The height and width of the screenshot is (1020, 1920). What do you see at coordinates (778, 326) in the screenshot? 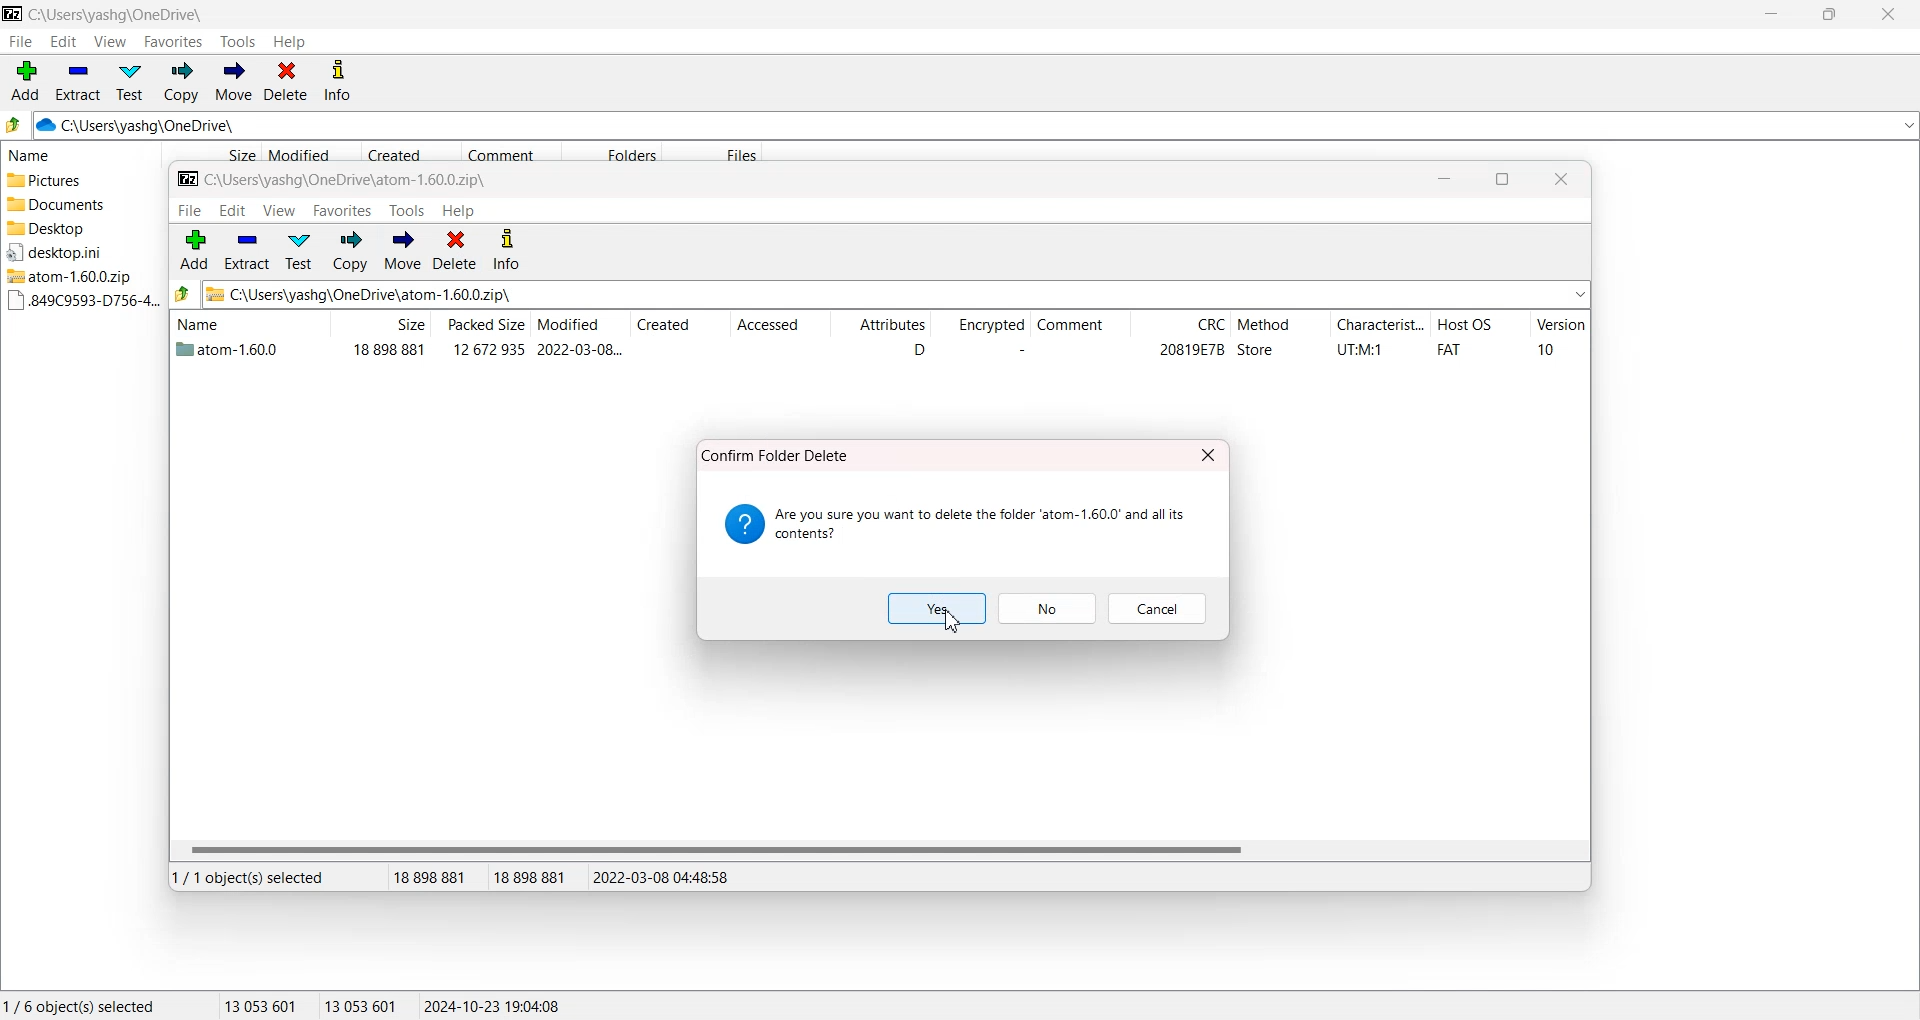
I see `Accessed` at bounding box center [778, 326].